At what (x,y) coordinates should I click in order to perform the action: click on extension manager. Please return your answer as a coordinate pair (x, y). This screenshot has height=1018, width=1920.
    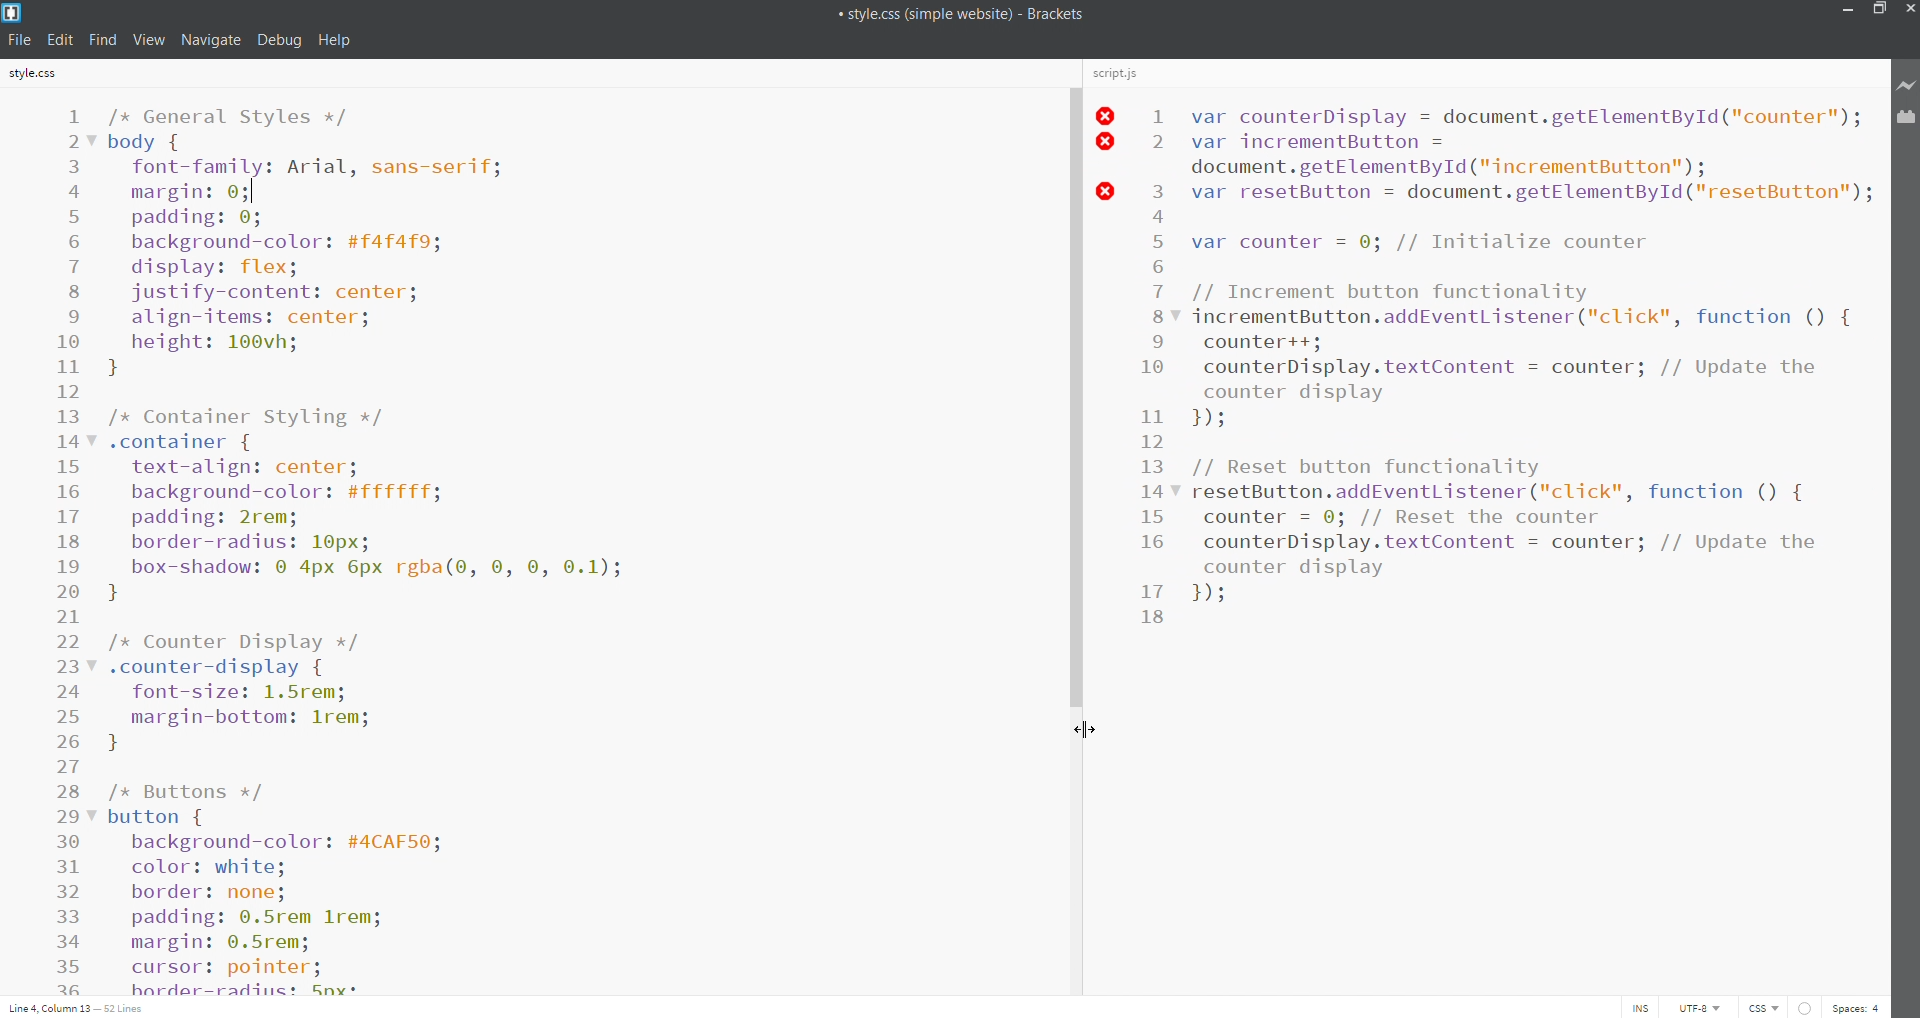
    Looking at the image, I should click on (1903, 119).